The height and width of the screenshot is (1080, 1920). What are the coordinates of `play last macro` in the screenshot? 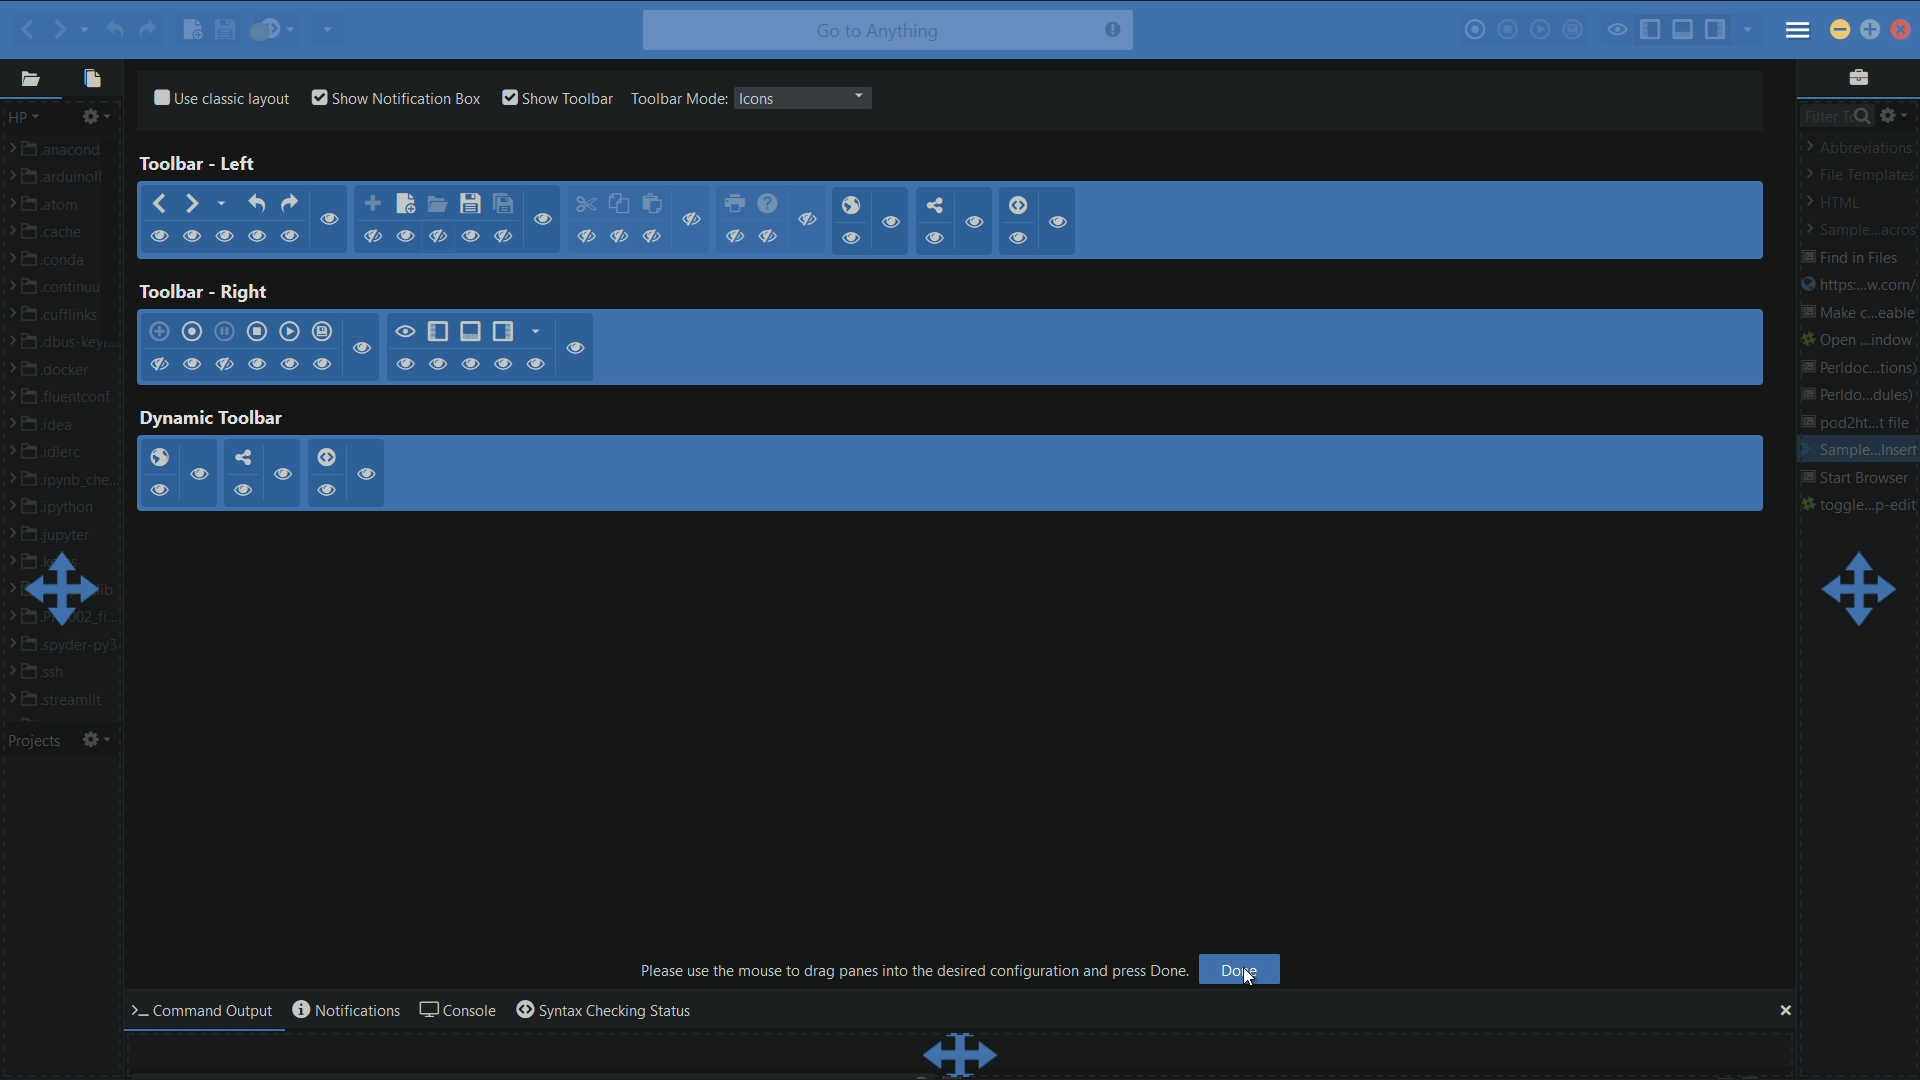 It's located at (290, 332).